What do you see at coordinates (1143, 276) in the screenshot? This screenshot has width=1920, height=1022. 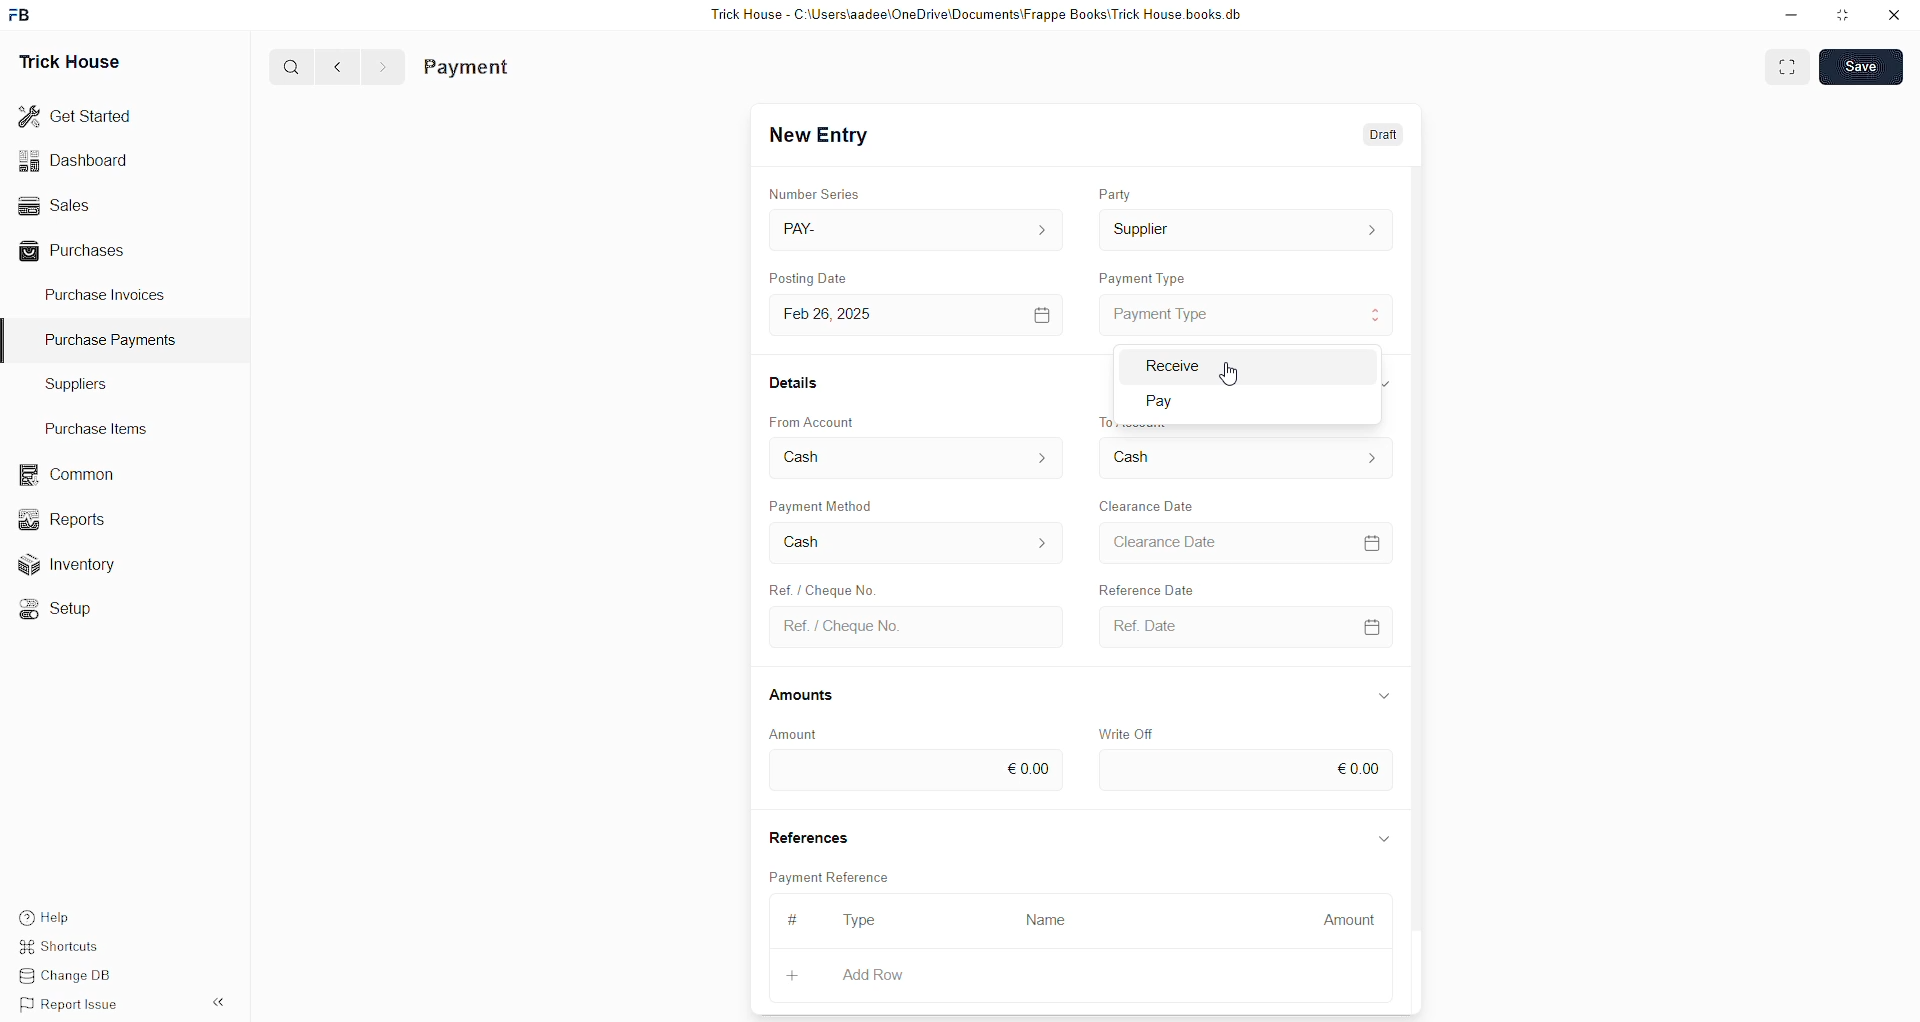 I see `Payment Type` at bounding box center [1143, 276].